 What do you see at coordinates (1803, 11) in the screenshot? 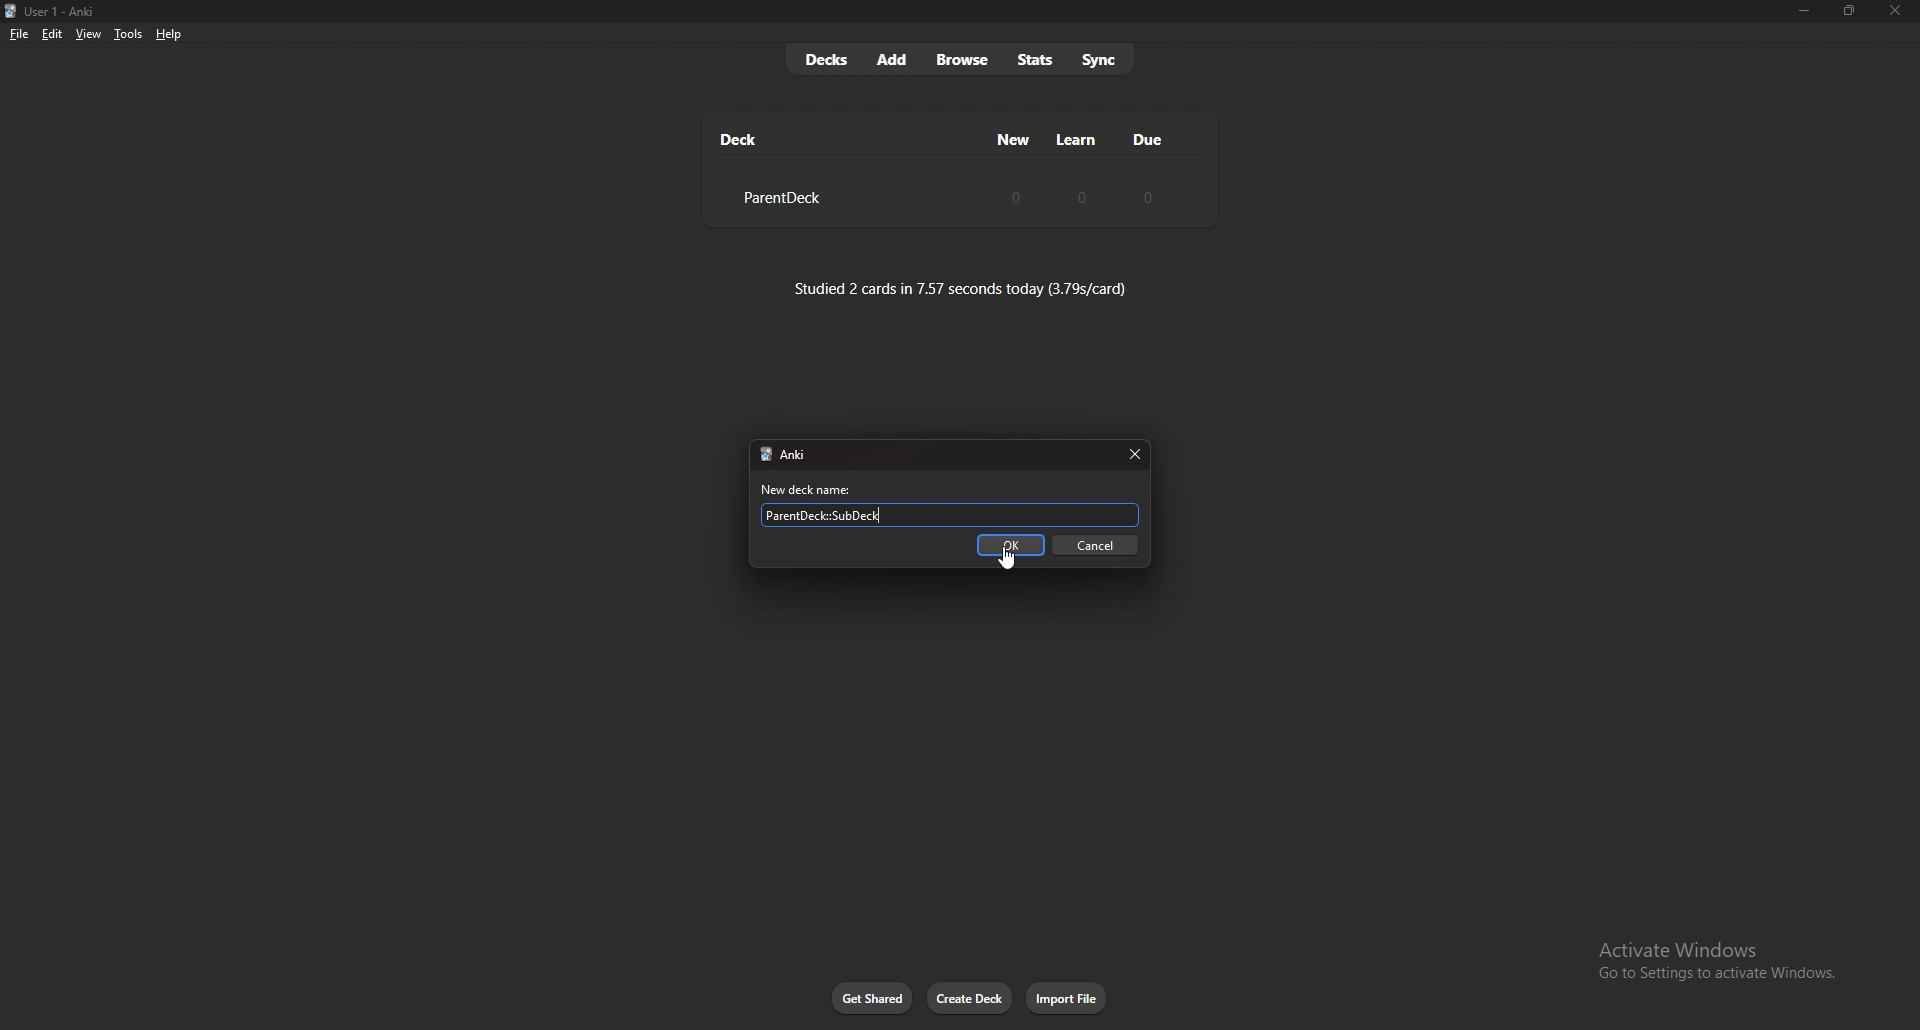
I see `minimize` at bounding box center [1803, 11].